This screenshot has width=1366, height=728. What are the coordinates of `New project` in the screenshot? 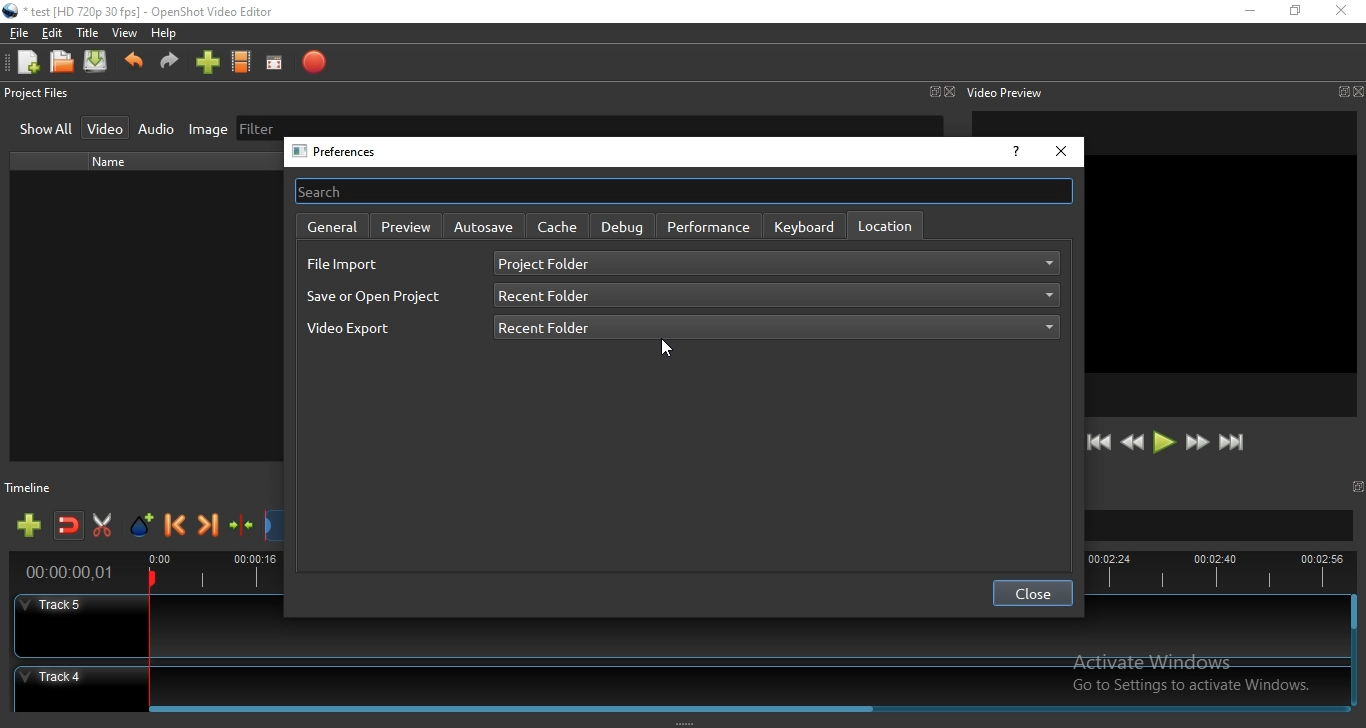 It's located at (25, 62).